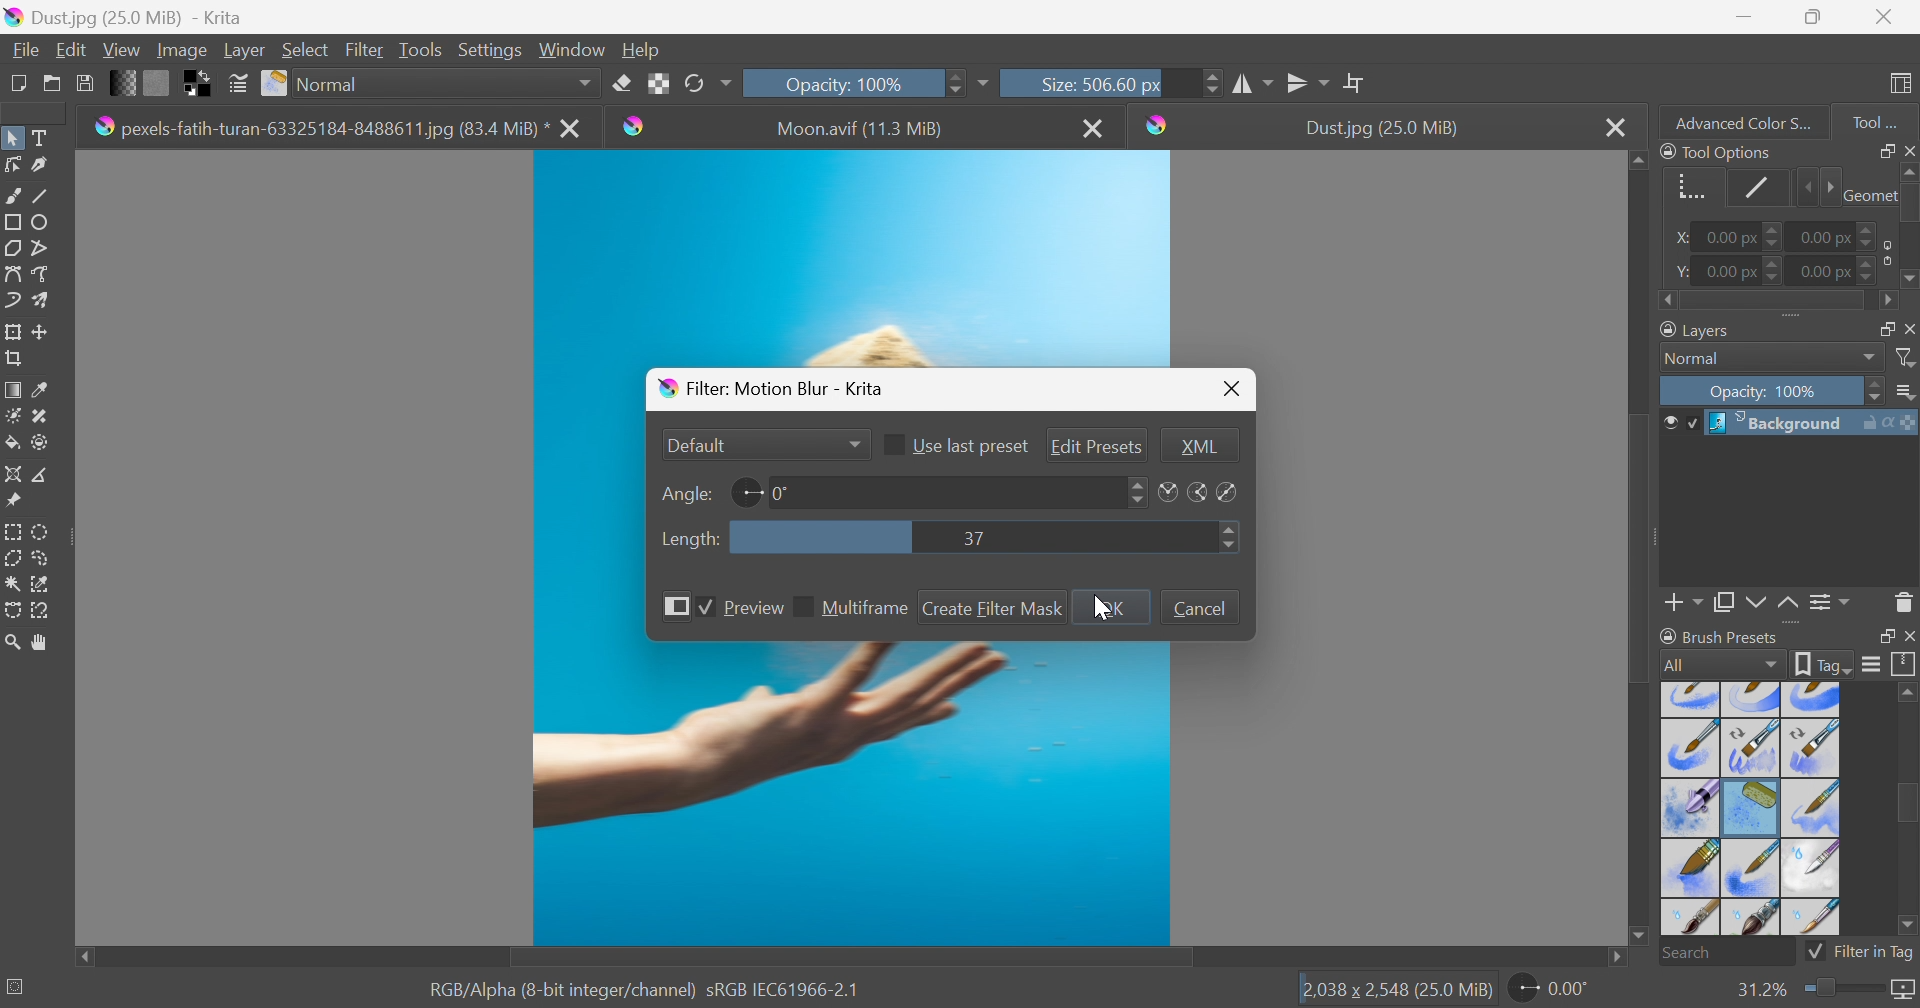 This screenshot has height=1008, width=1920. Describe the element at coordinates (121, 47) in the screenshot. I see `View` at that location.